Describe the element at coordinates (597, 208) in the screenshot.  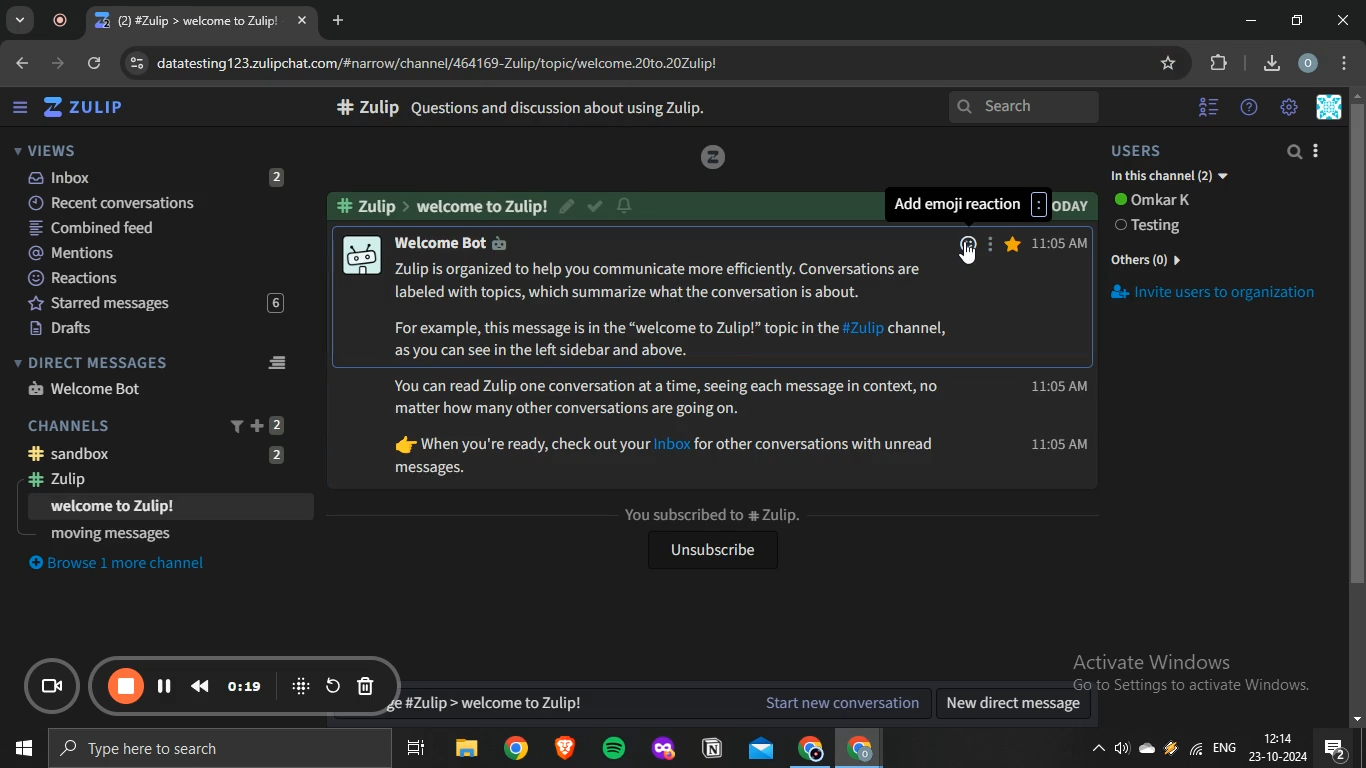
I see `check` at that location.